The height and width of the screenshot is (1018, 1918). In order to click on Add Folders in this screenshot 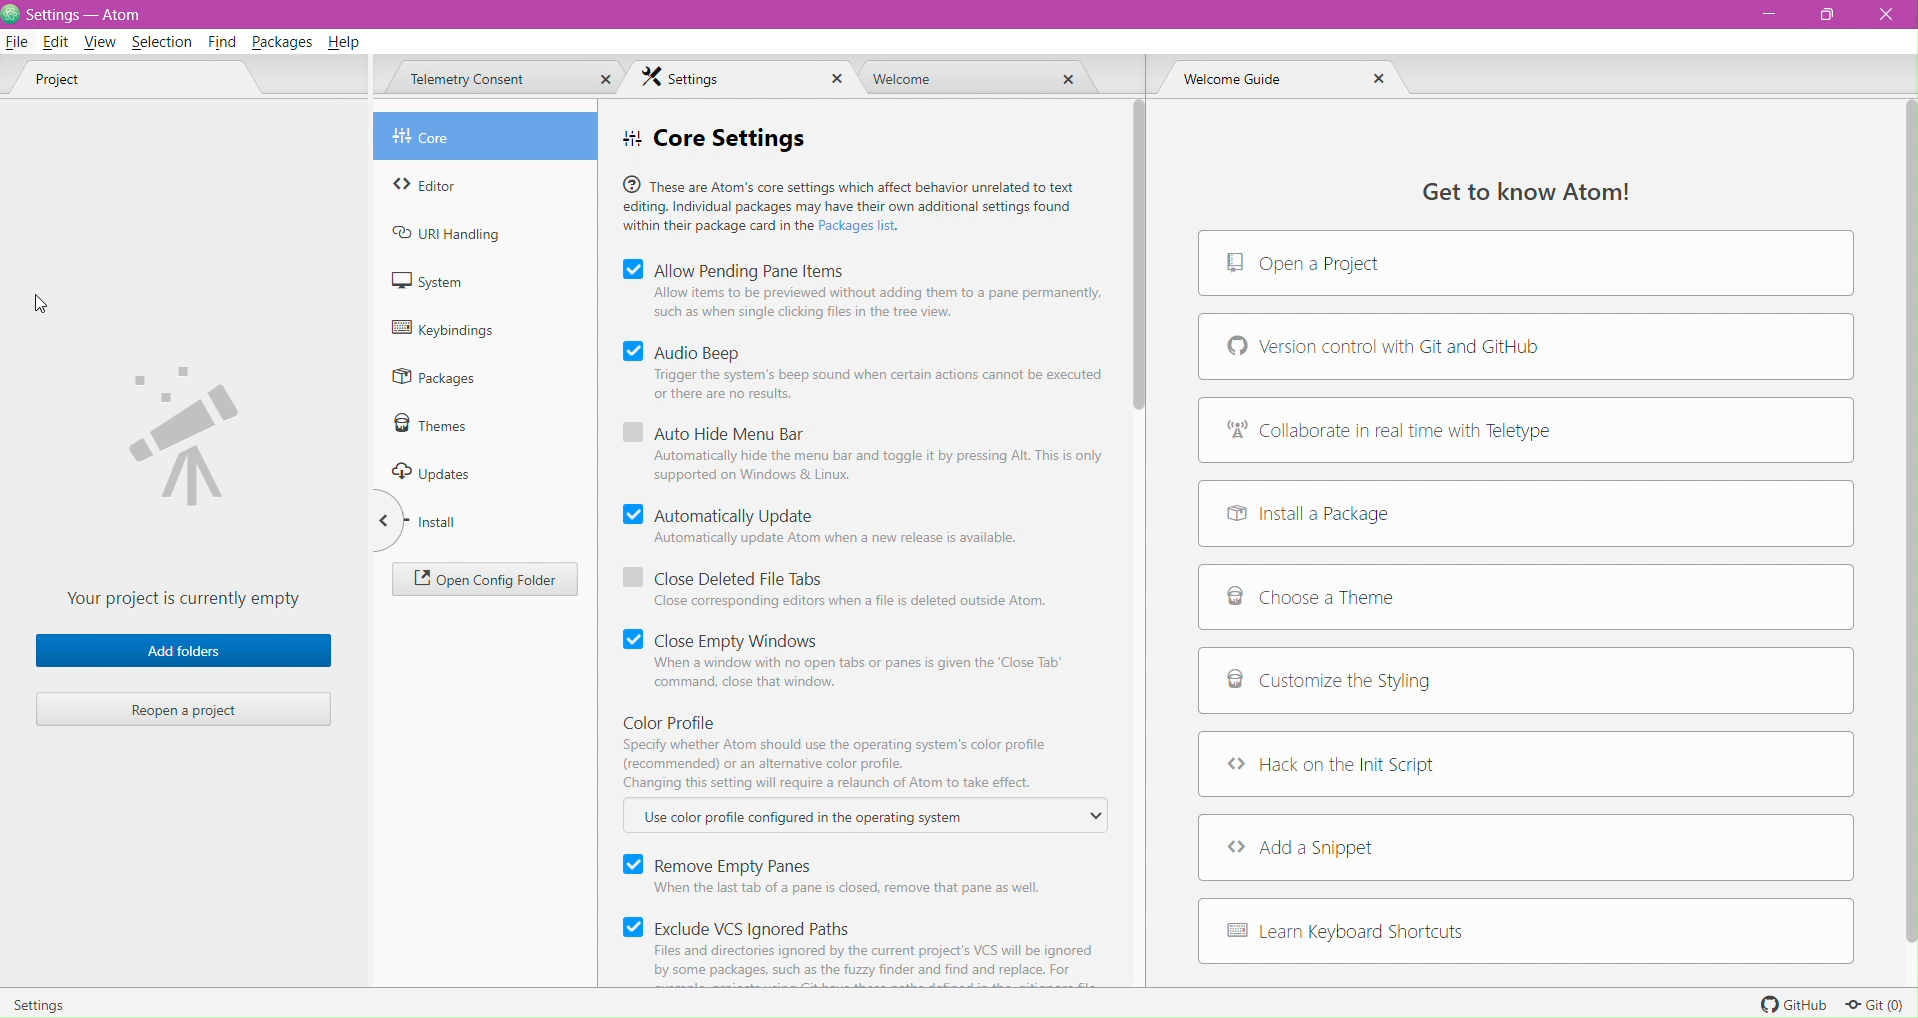, I will do `click(183, 651)`.